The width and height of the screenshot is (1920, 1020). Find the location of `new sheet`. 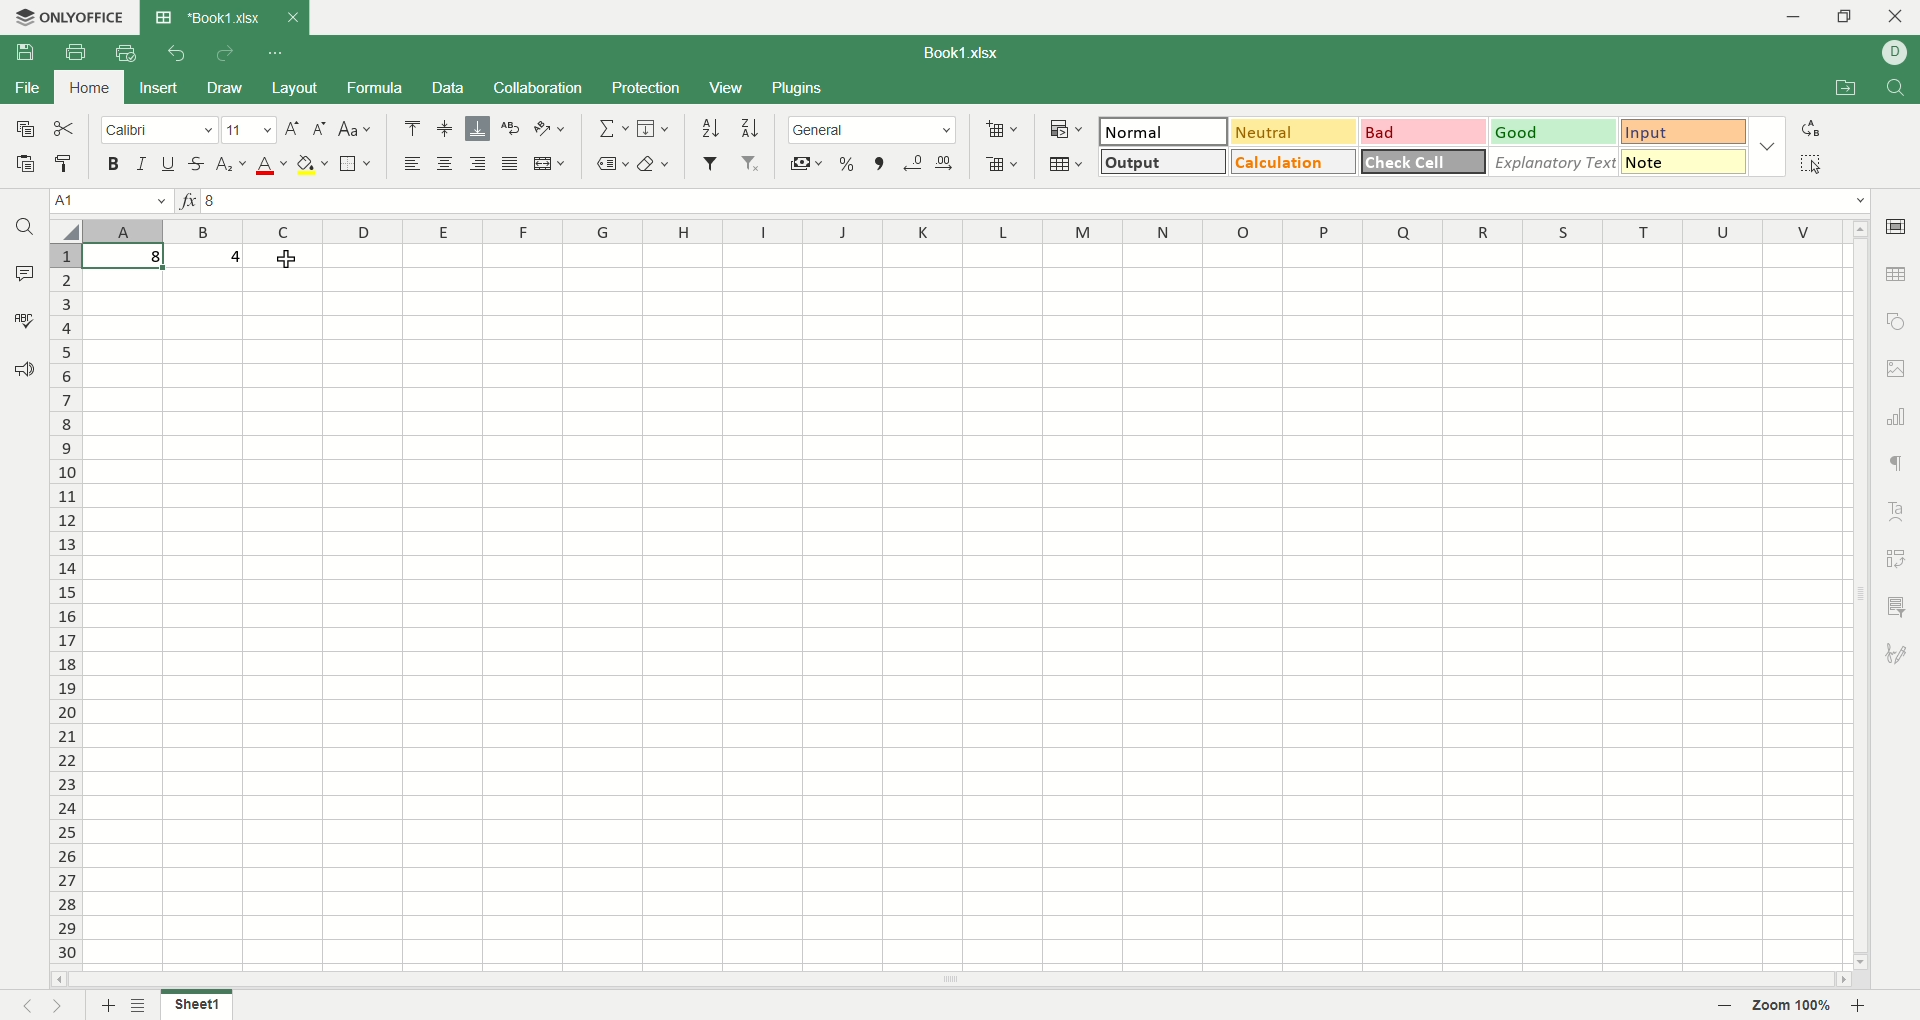

new sheet is located at coordinates (106, 1006).